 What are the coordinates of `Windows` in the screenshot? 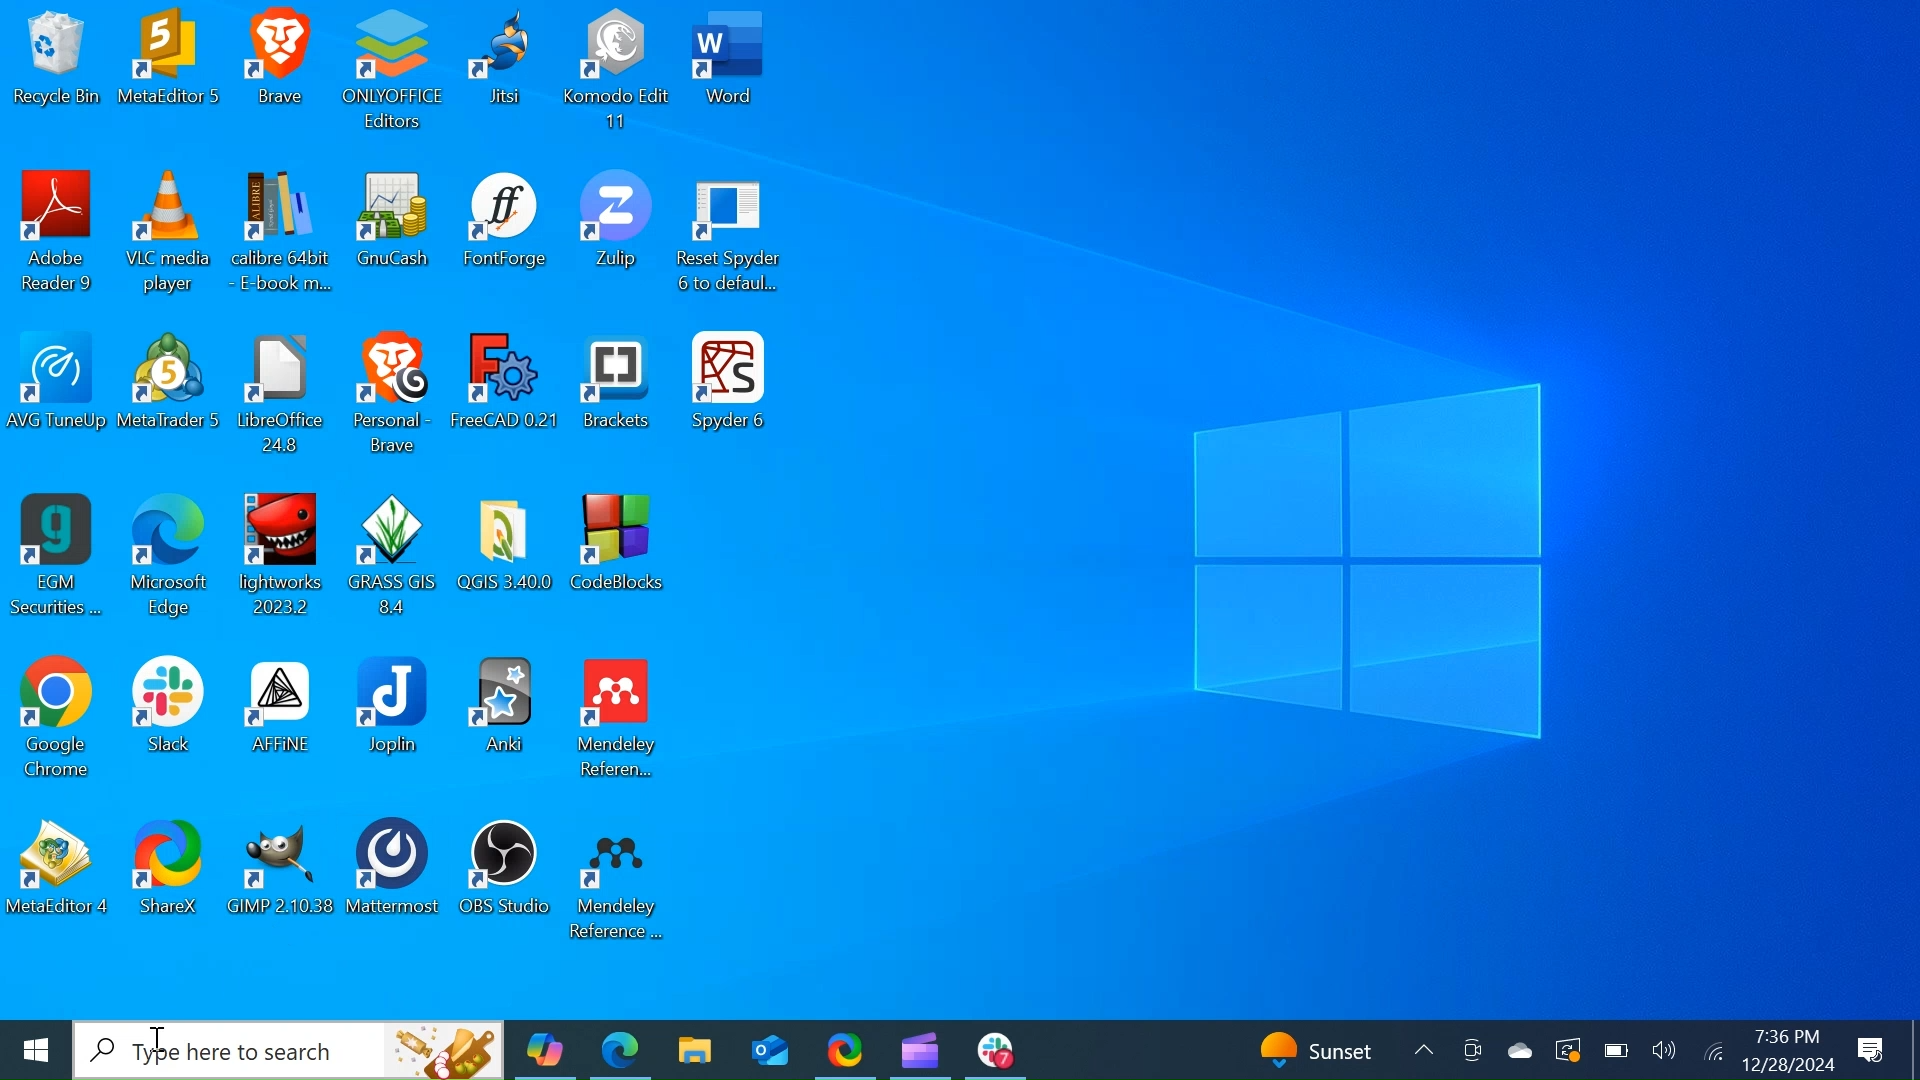 It's located at (35, 1051).